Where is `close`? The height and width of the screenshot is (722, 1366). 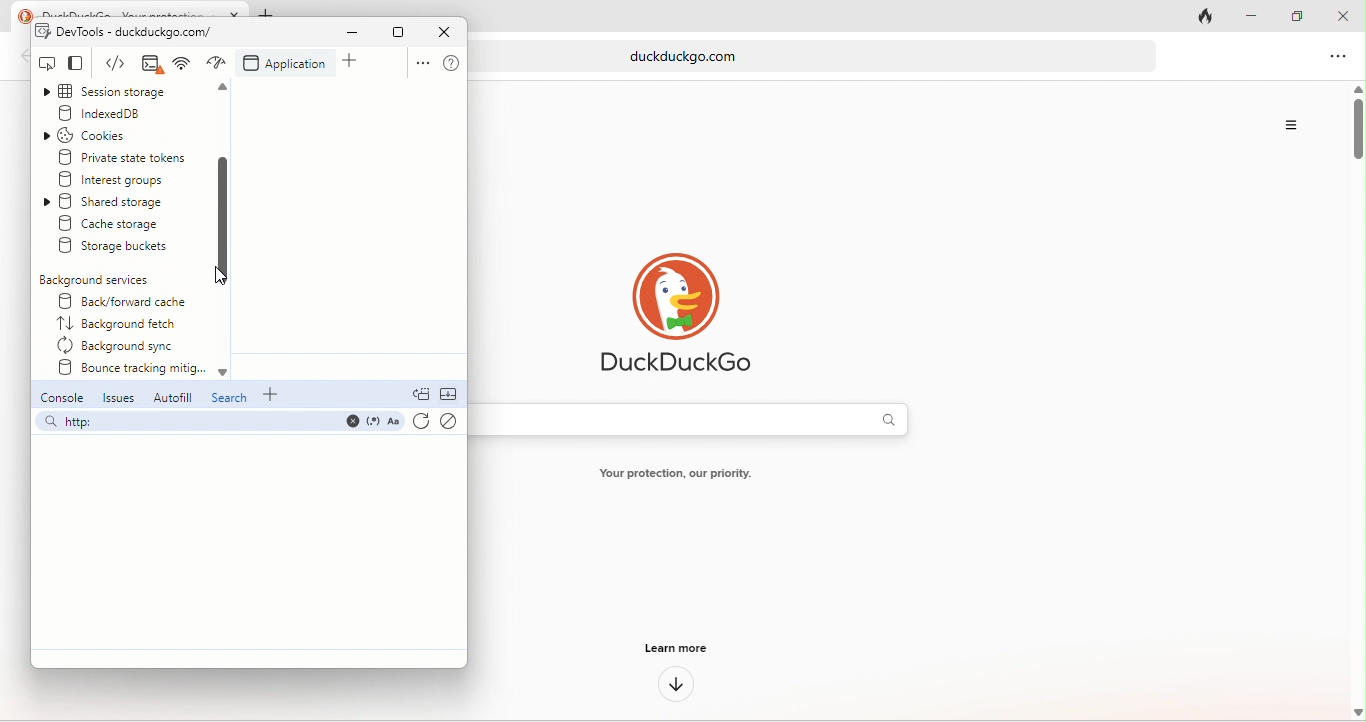
close is located at coordinates (443, 32).